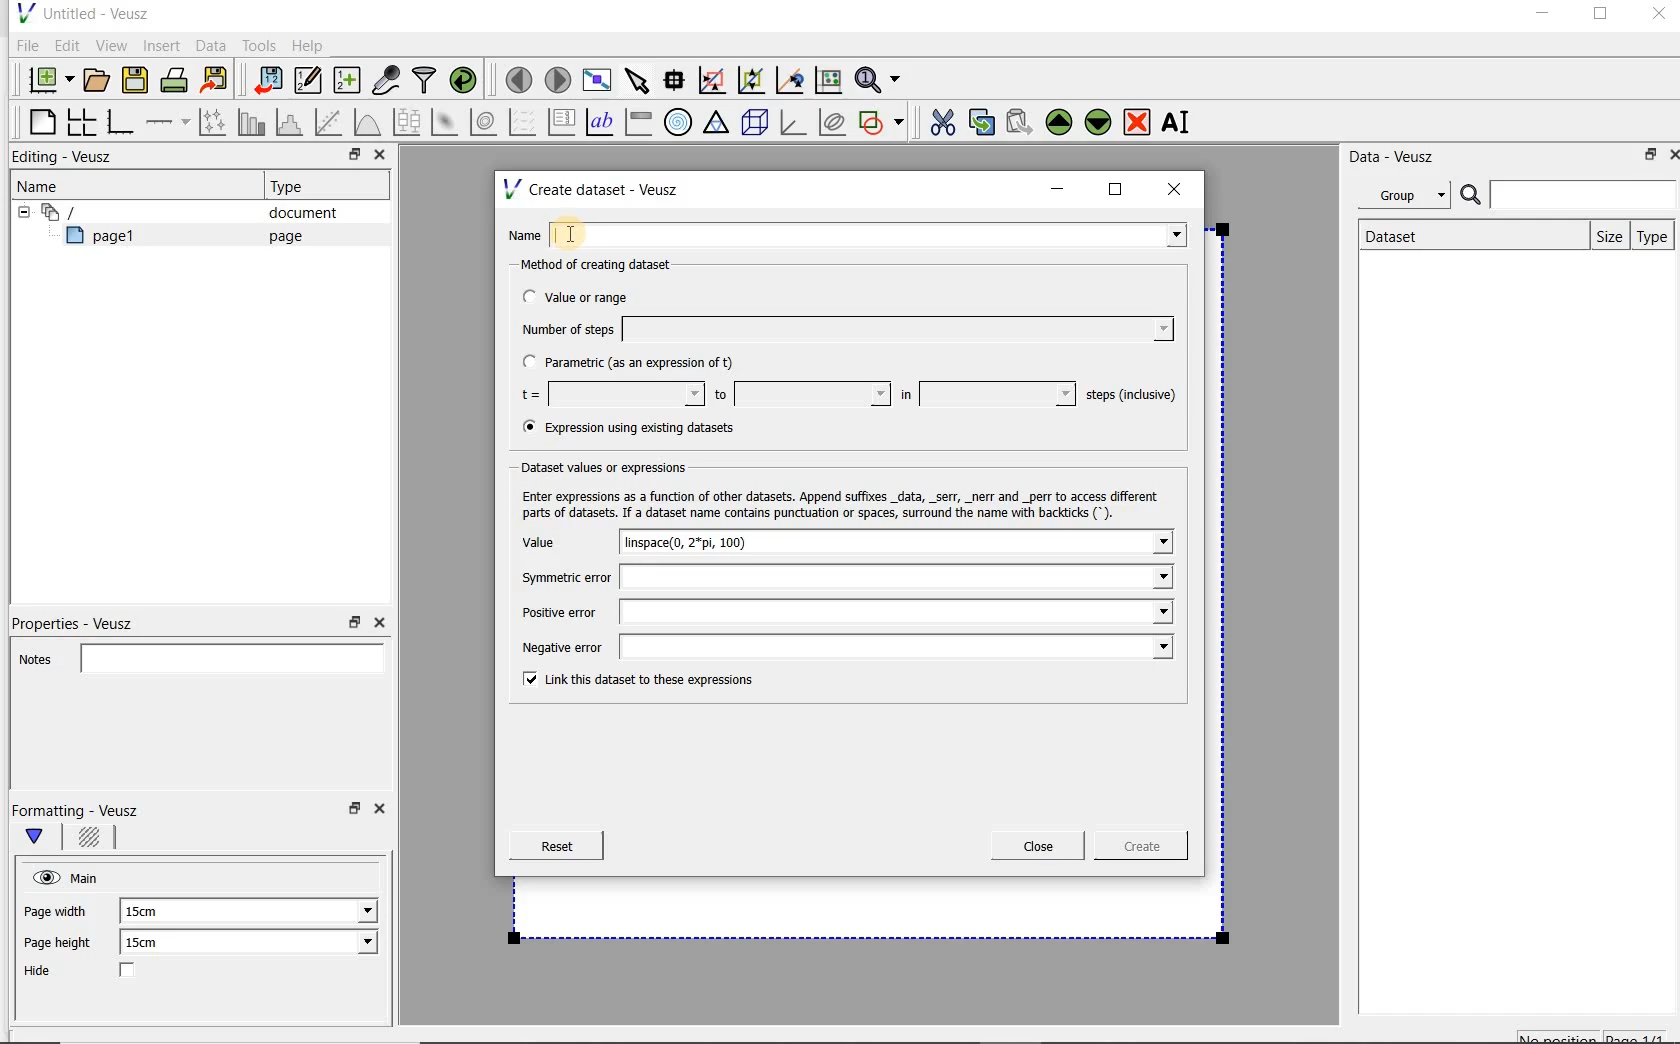 The image size is (1680, 1044). Describe the element at coordinates (378, 157) in the screenshot. I see `Close` at that location.